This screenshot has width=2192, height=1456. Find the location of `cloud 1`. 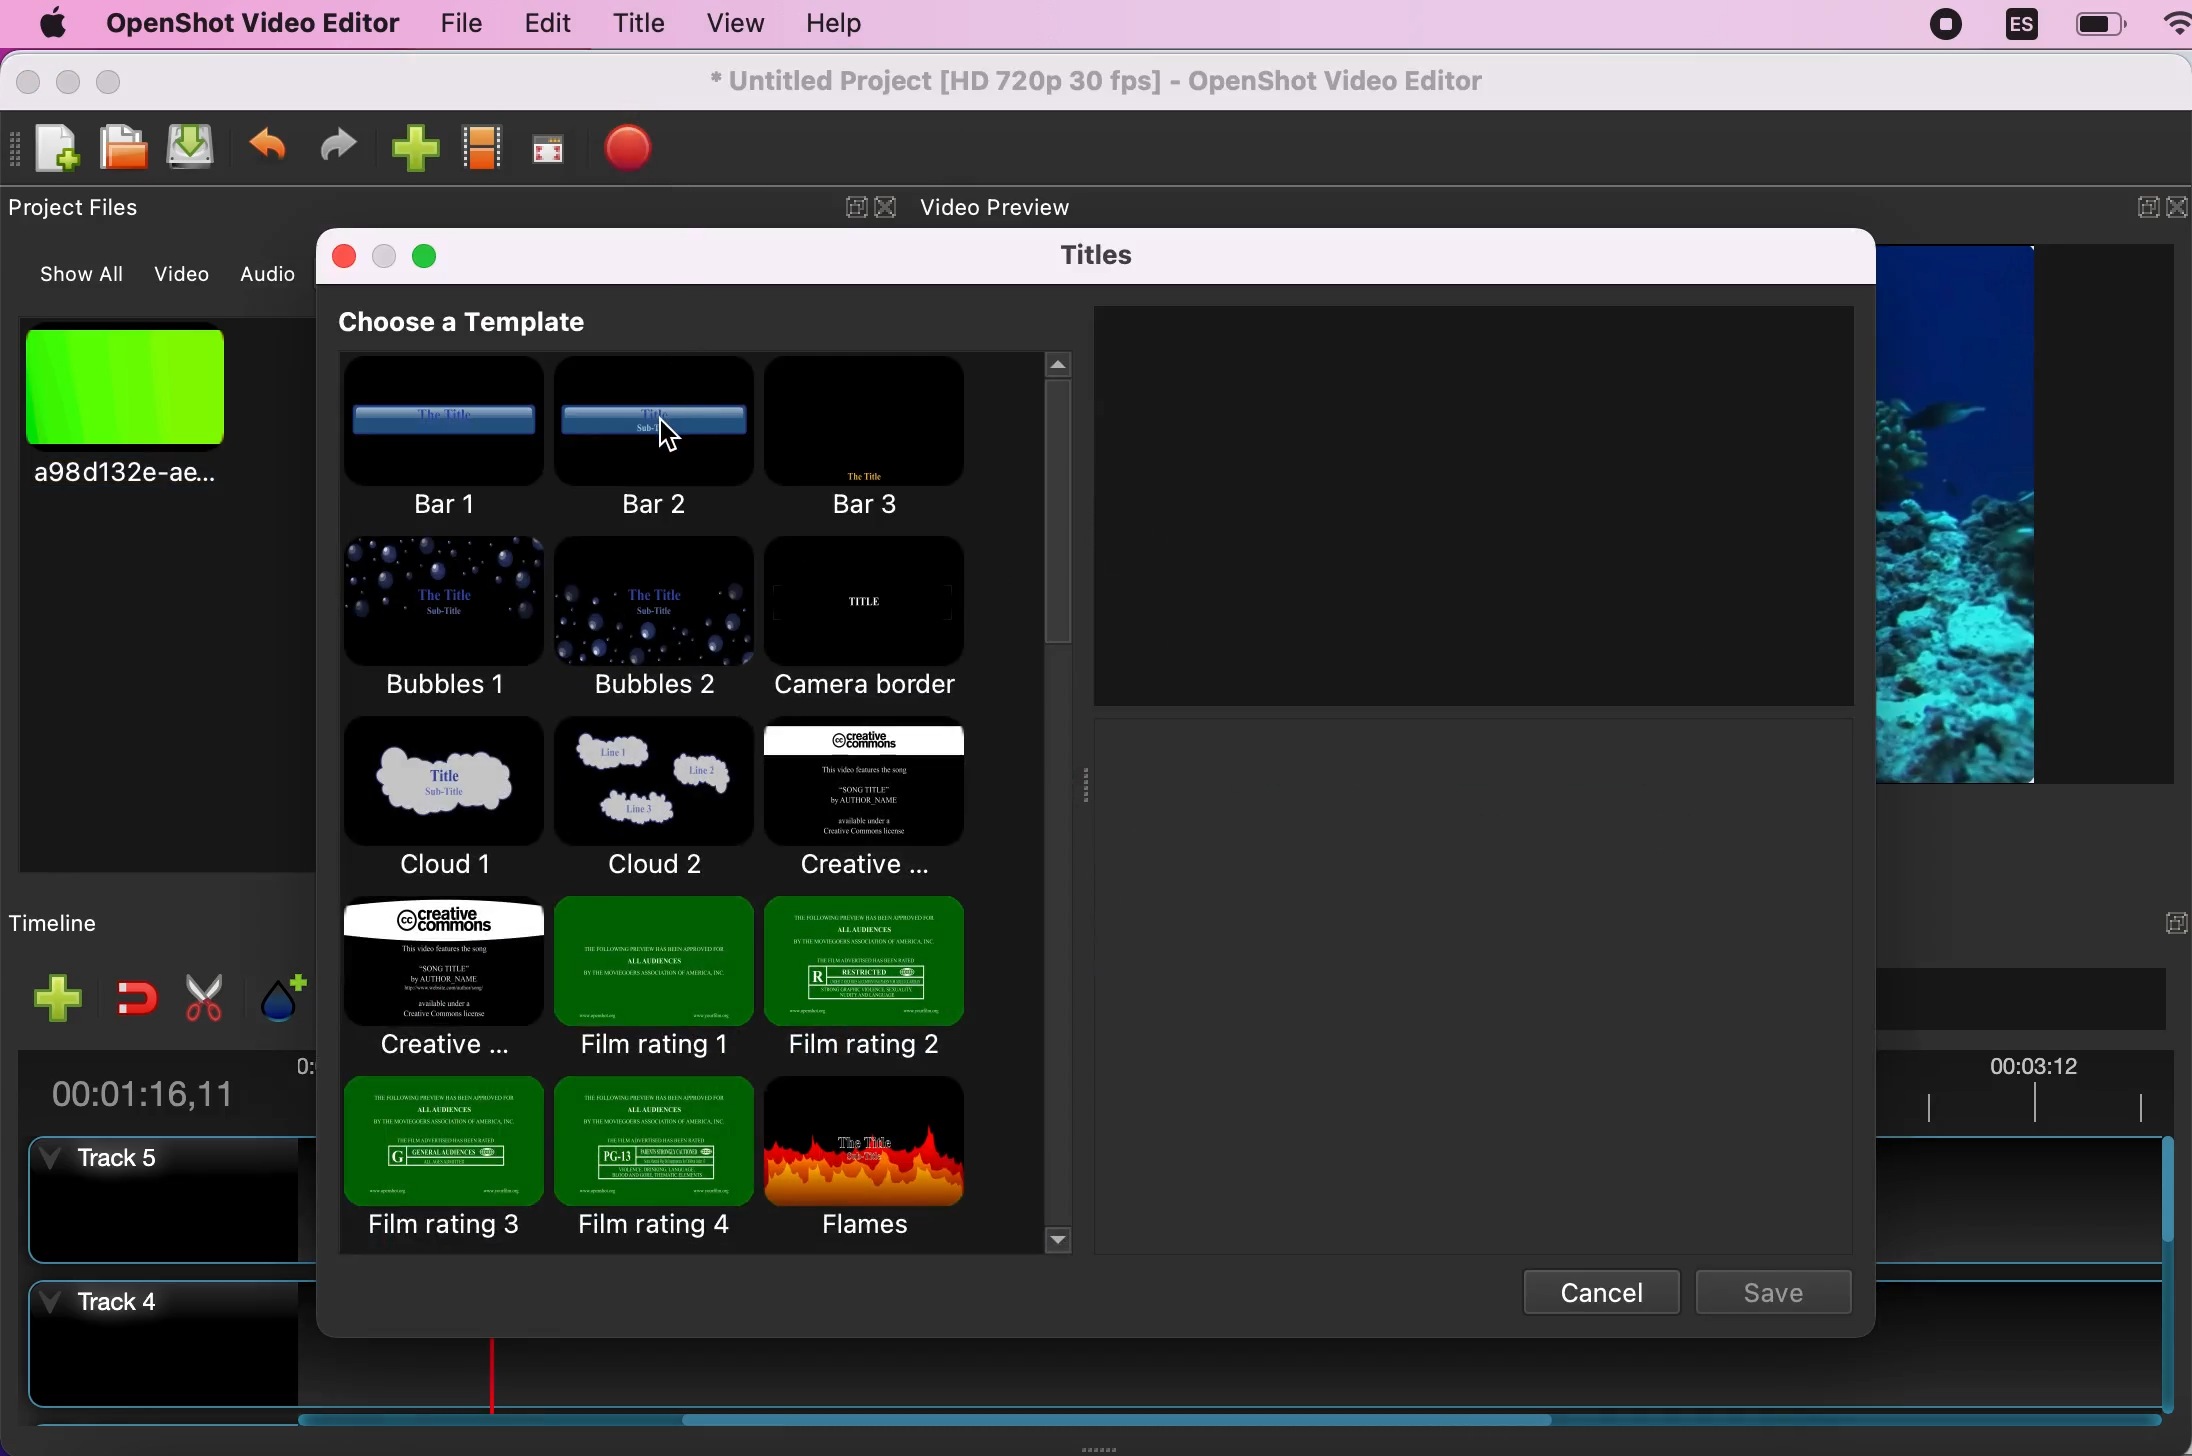

cloud 1 is located at coordinates (447, 801).